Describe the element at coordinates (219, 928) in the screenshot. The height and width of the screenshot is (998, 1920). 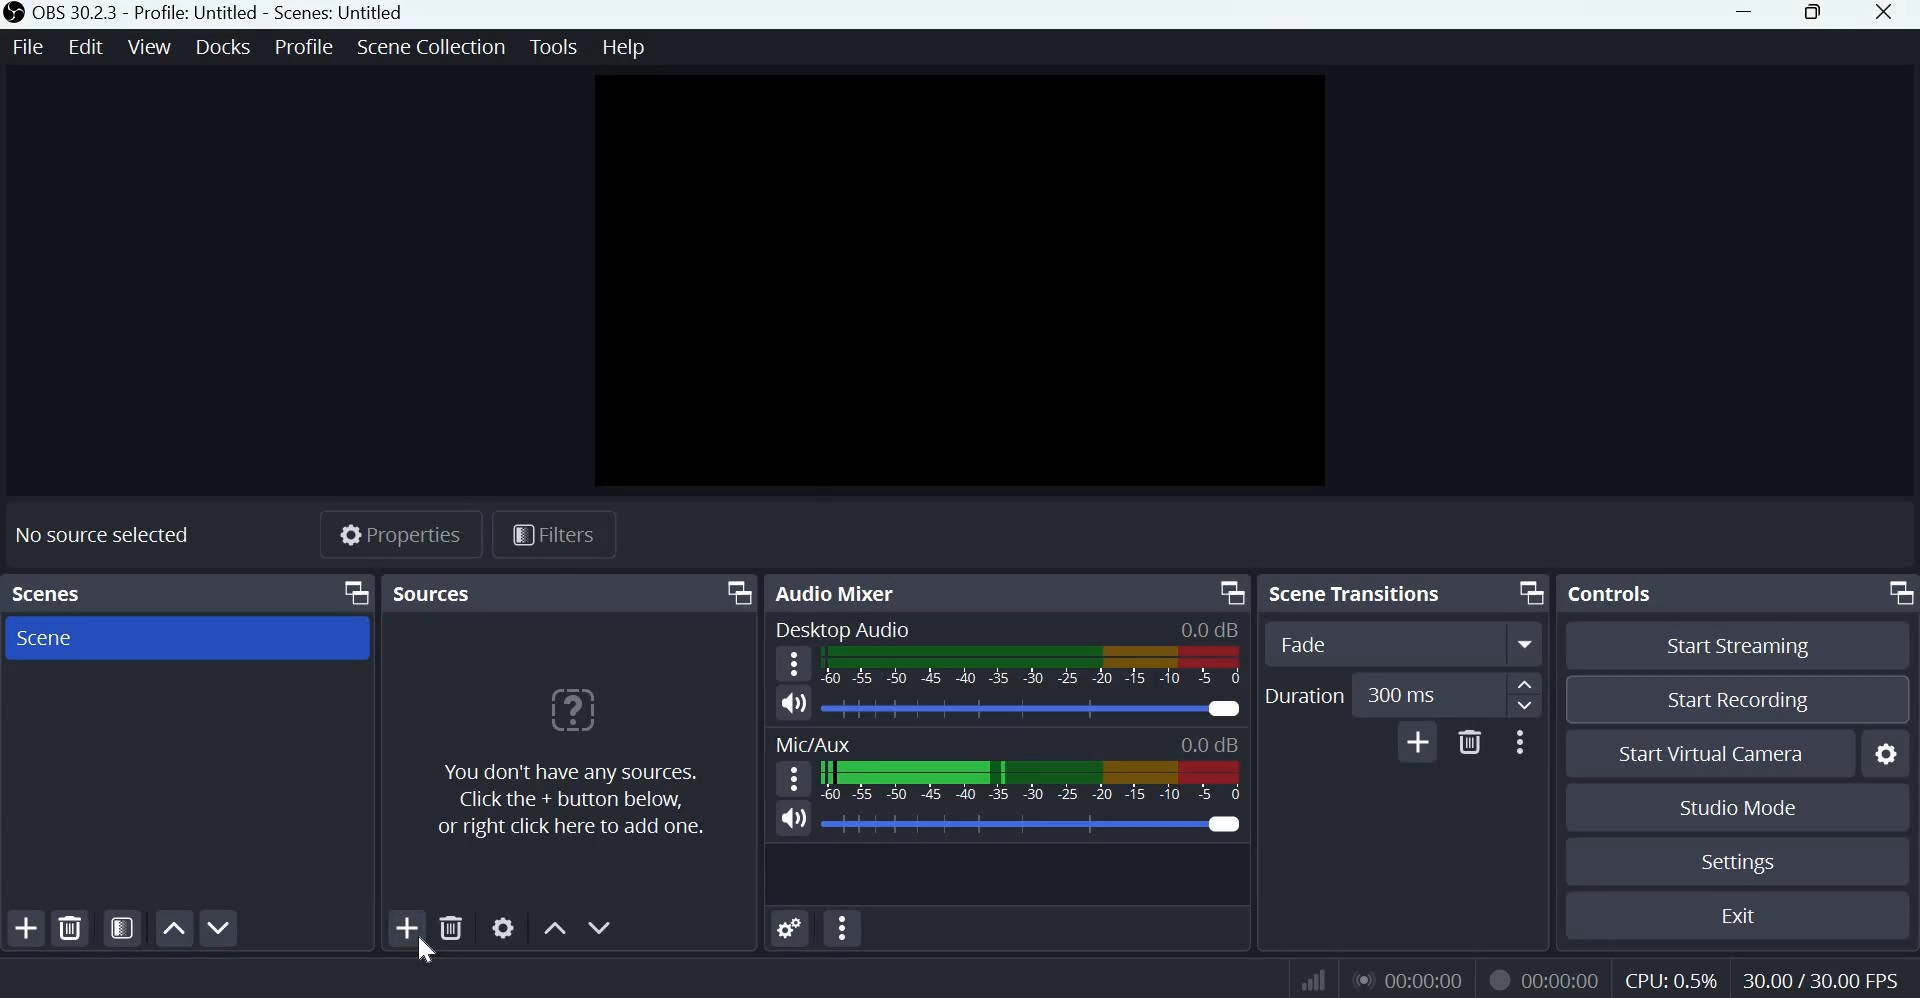
I see `Move scene down` at that location.